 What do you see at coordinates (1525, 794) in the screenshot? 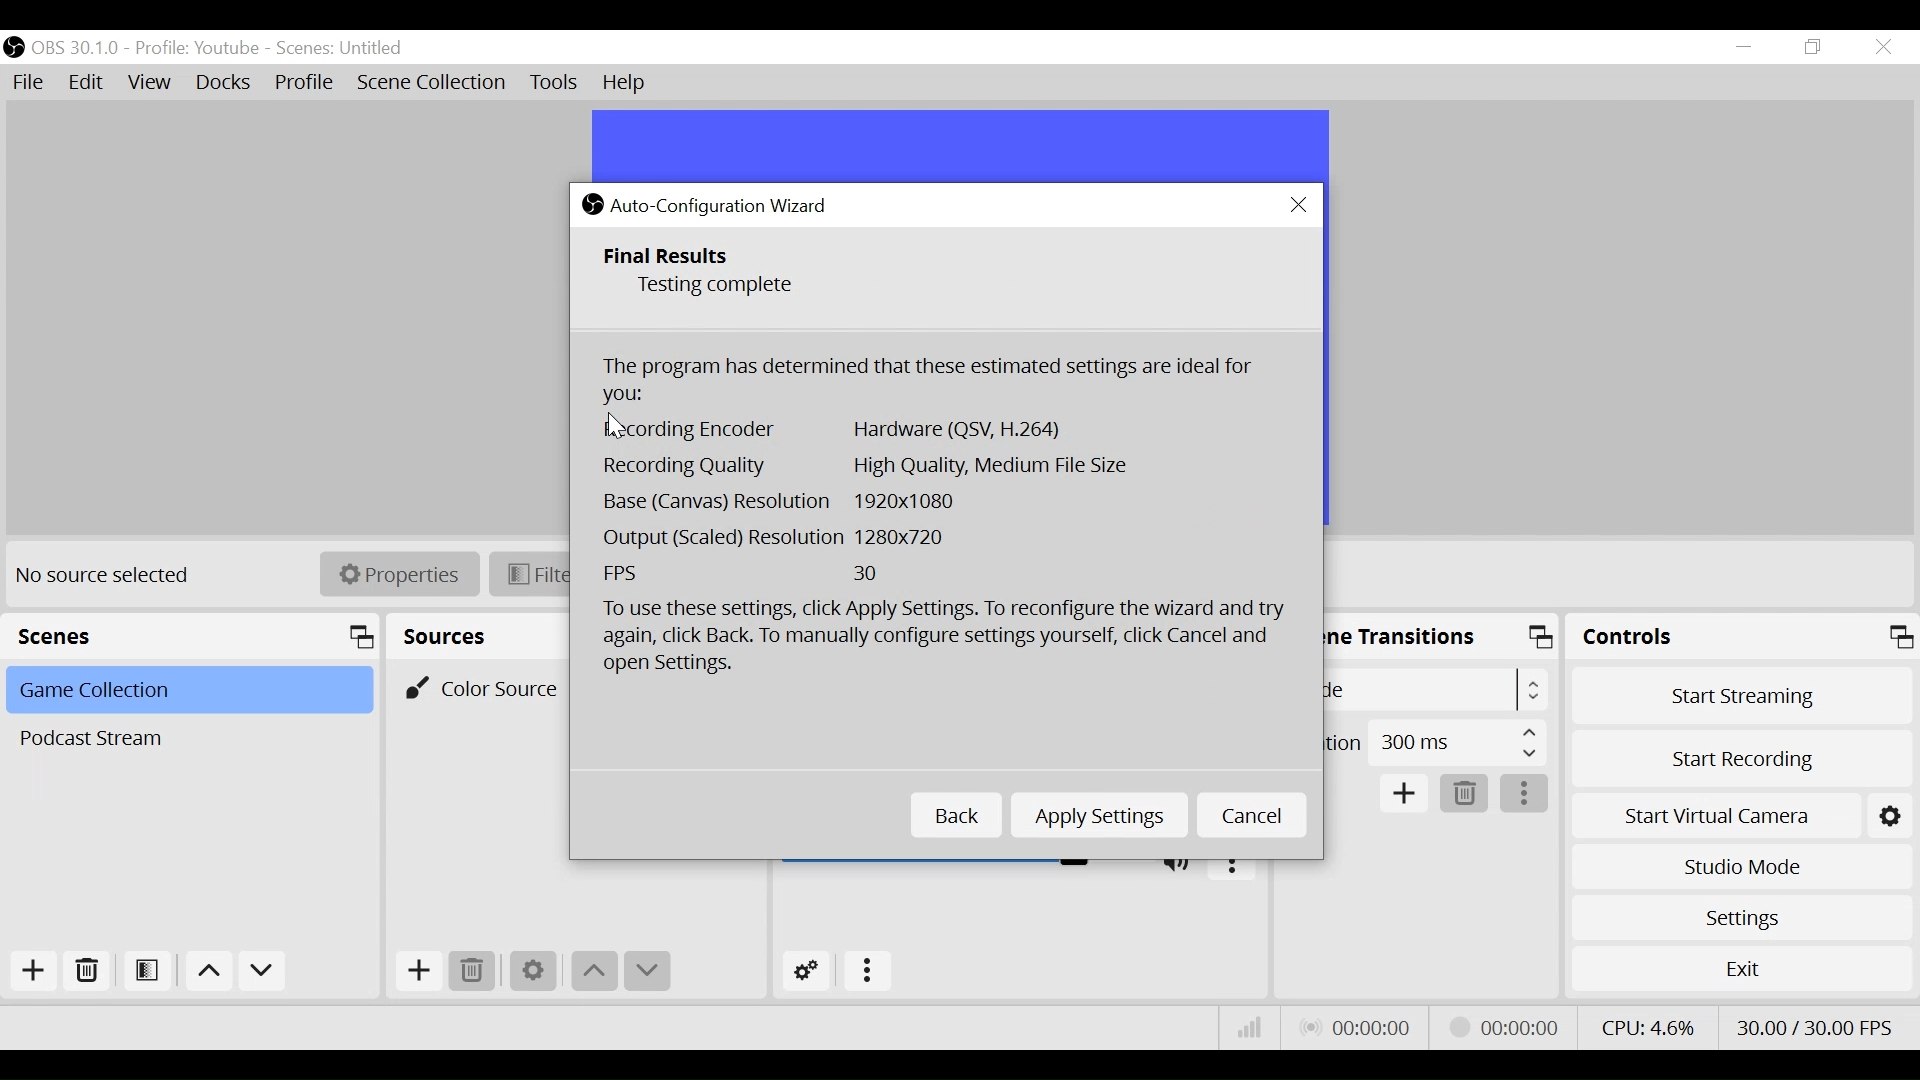
I see `more options` at bounding box center [1525, 794].